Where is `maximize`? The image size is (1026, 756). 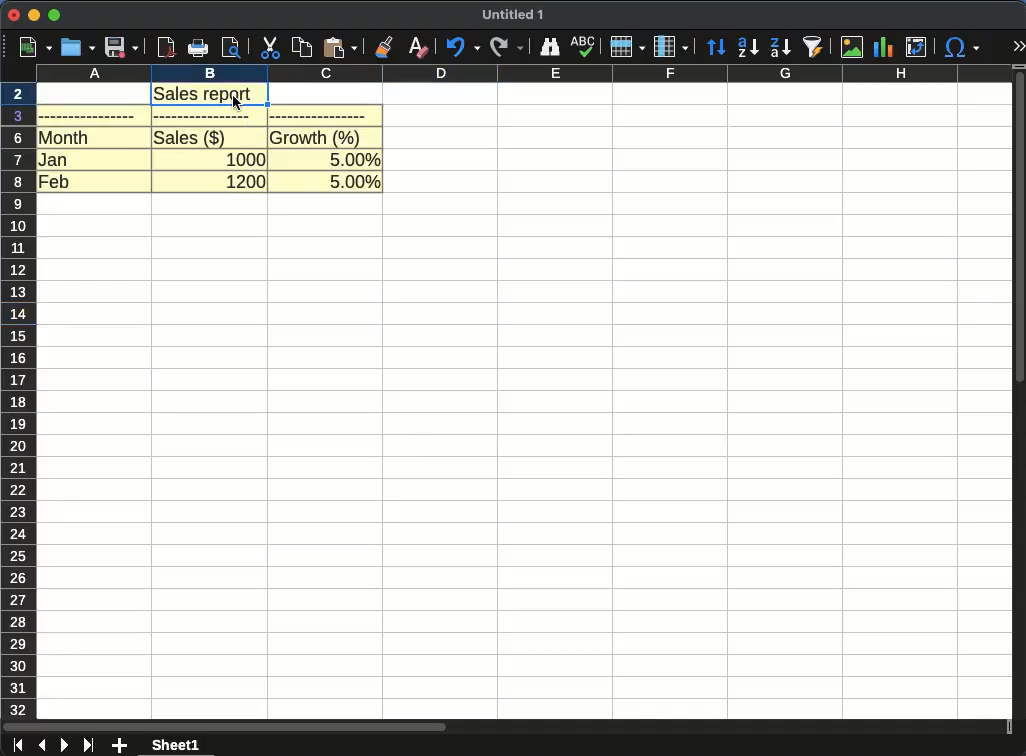 maximize is located at coordinates (56, 16).